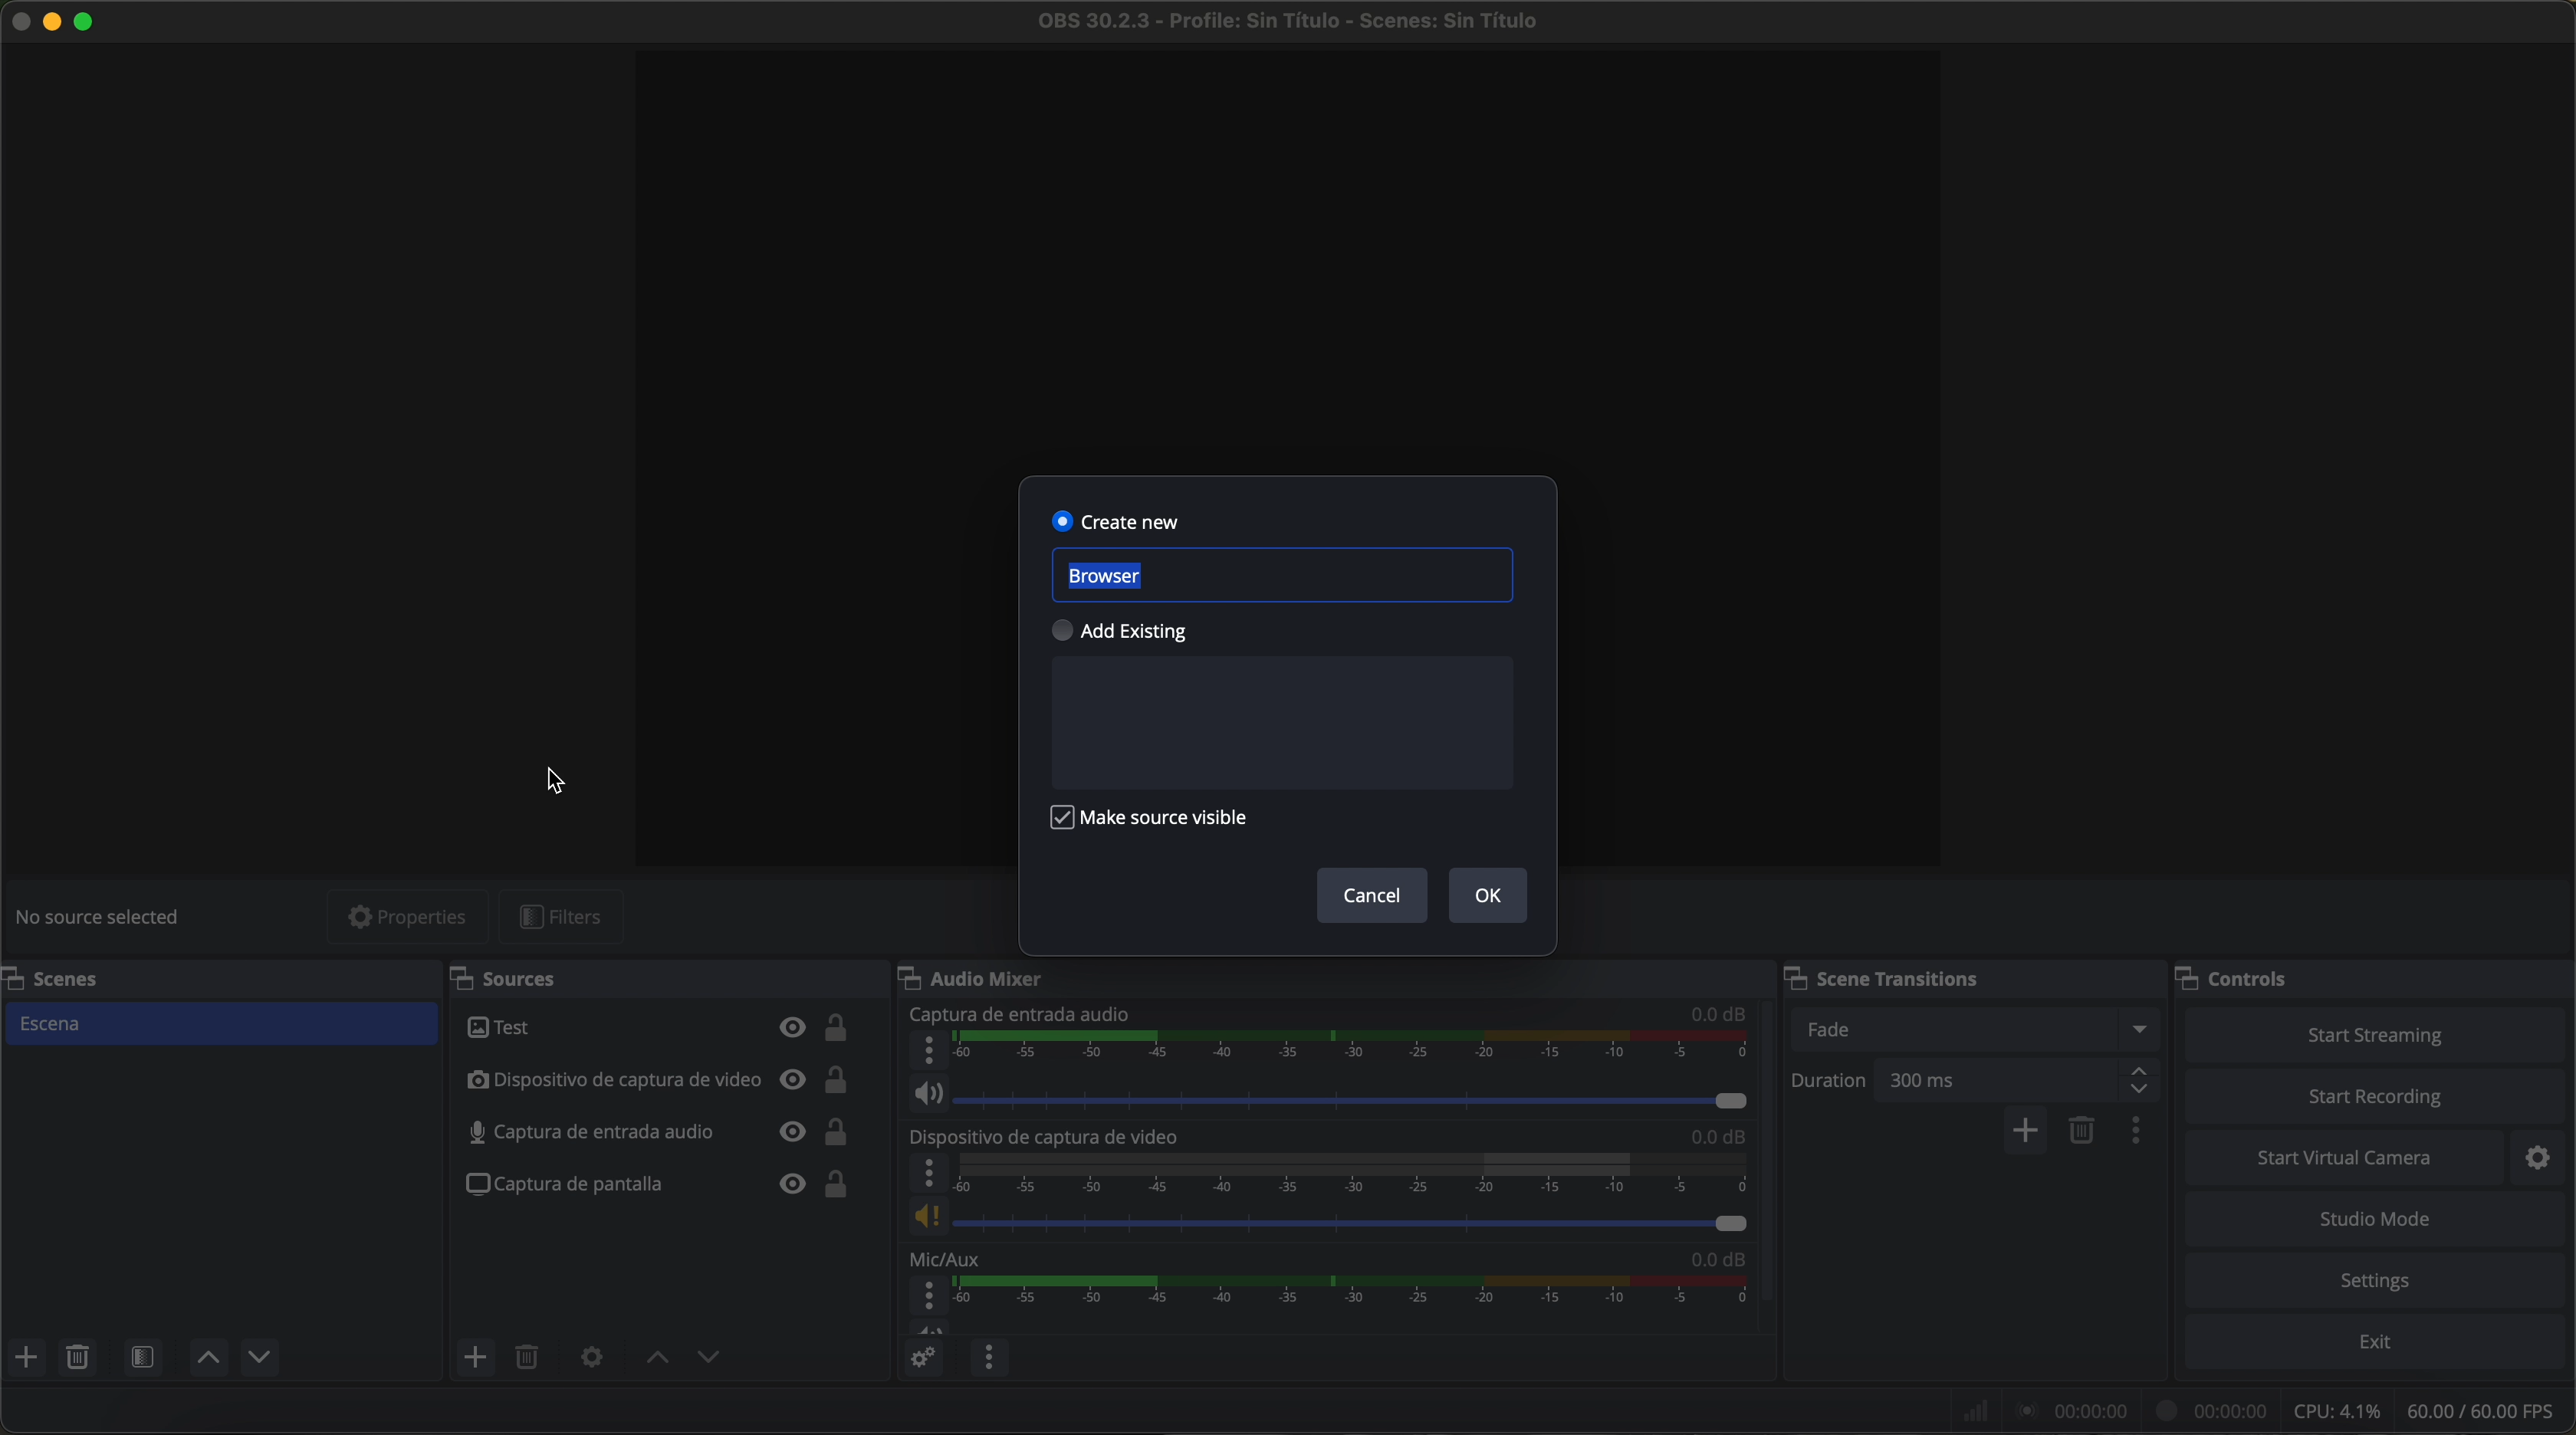  I want to click on scene, so click(224, 1023).